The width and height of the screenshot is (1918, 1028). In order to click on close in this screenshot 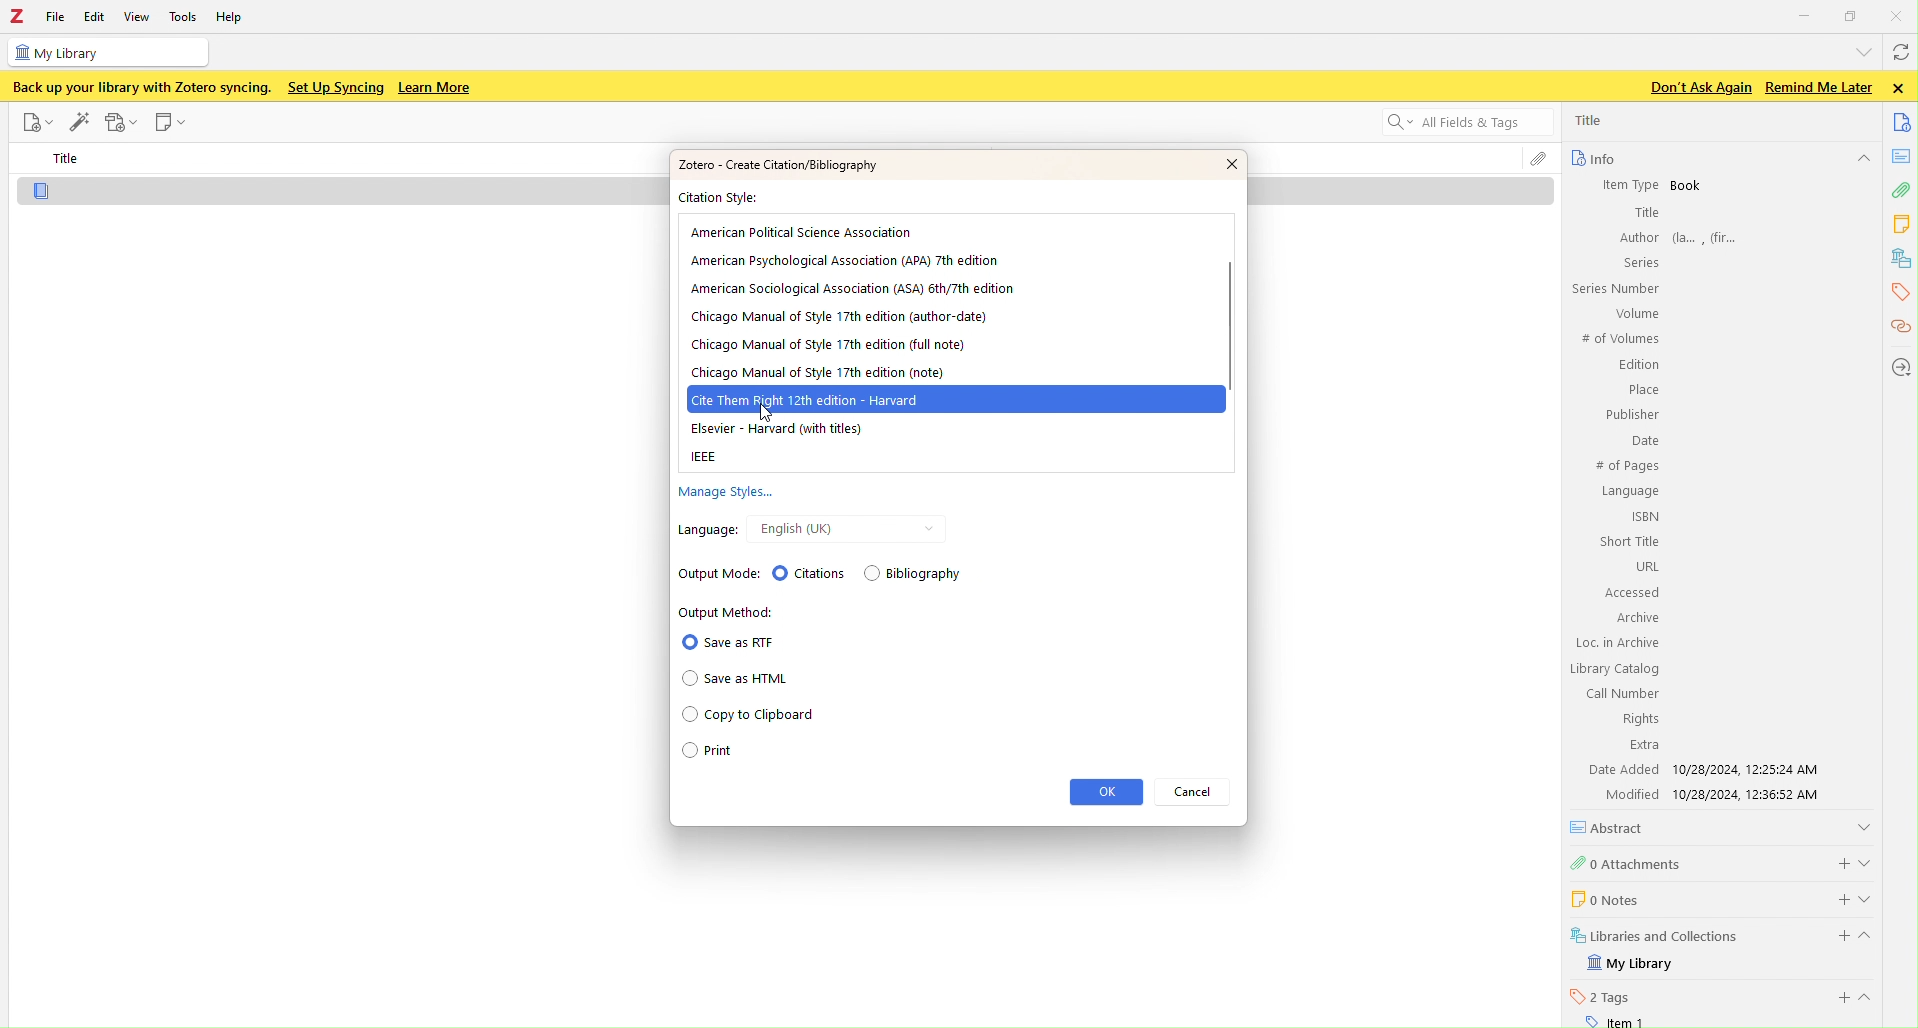, I will do `click(1217, 164)`.